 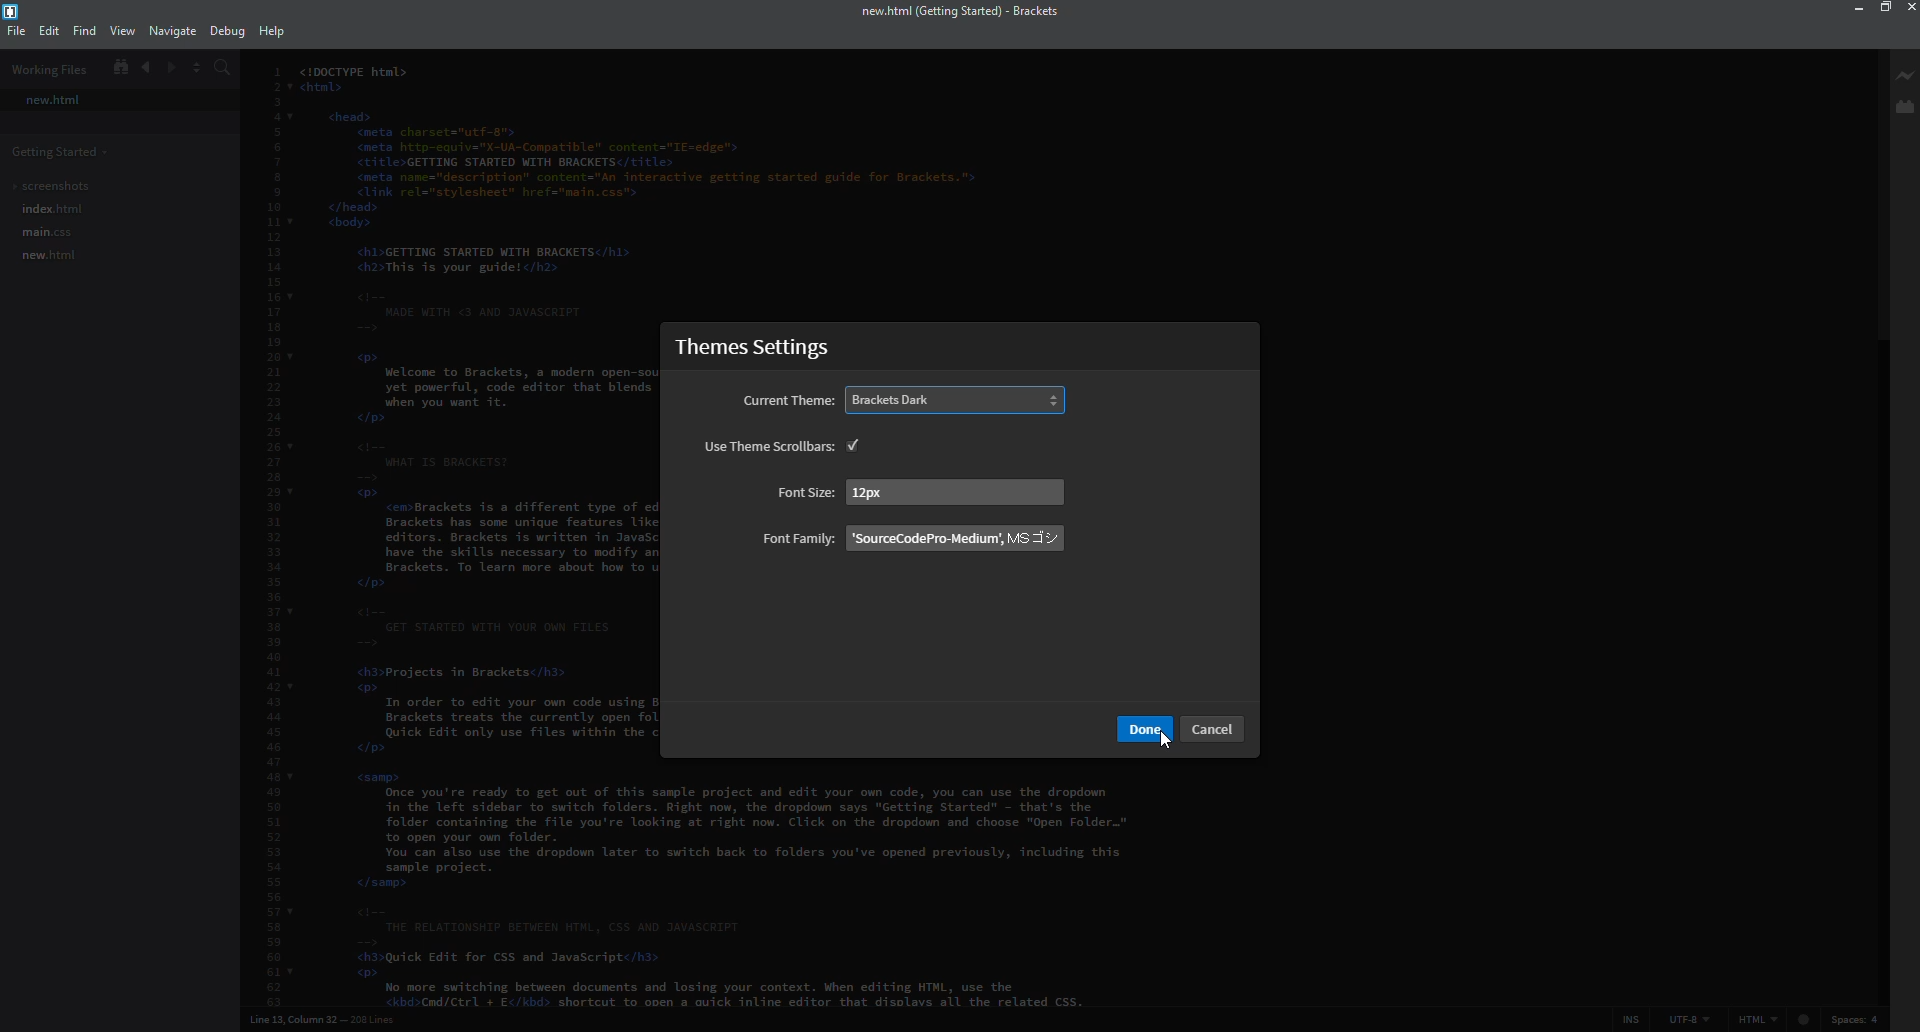 I want to click on , so click(x=1143, y=728).